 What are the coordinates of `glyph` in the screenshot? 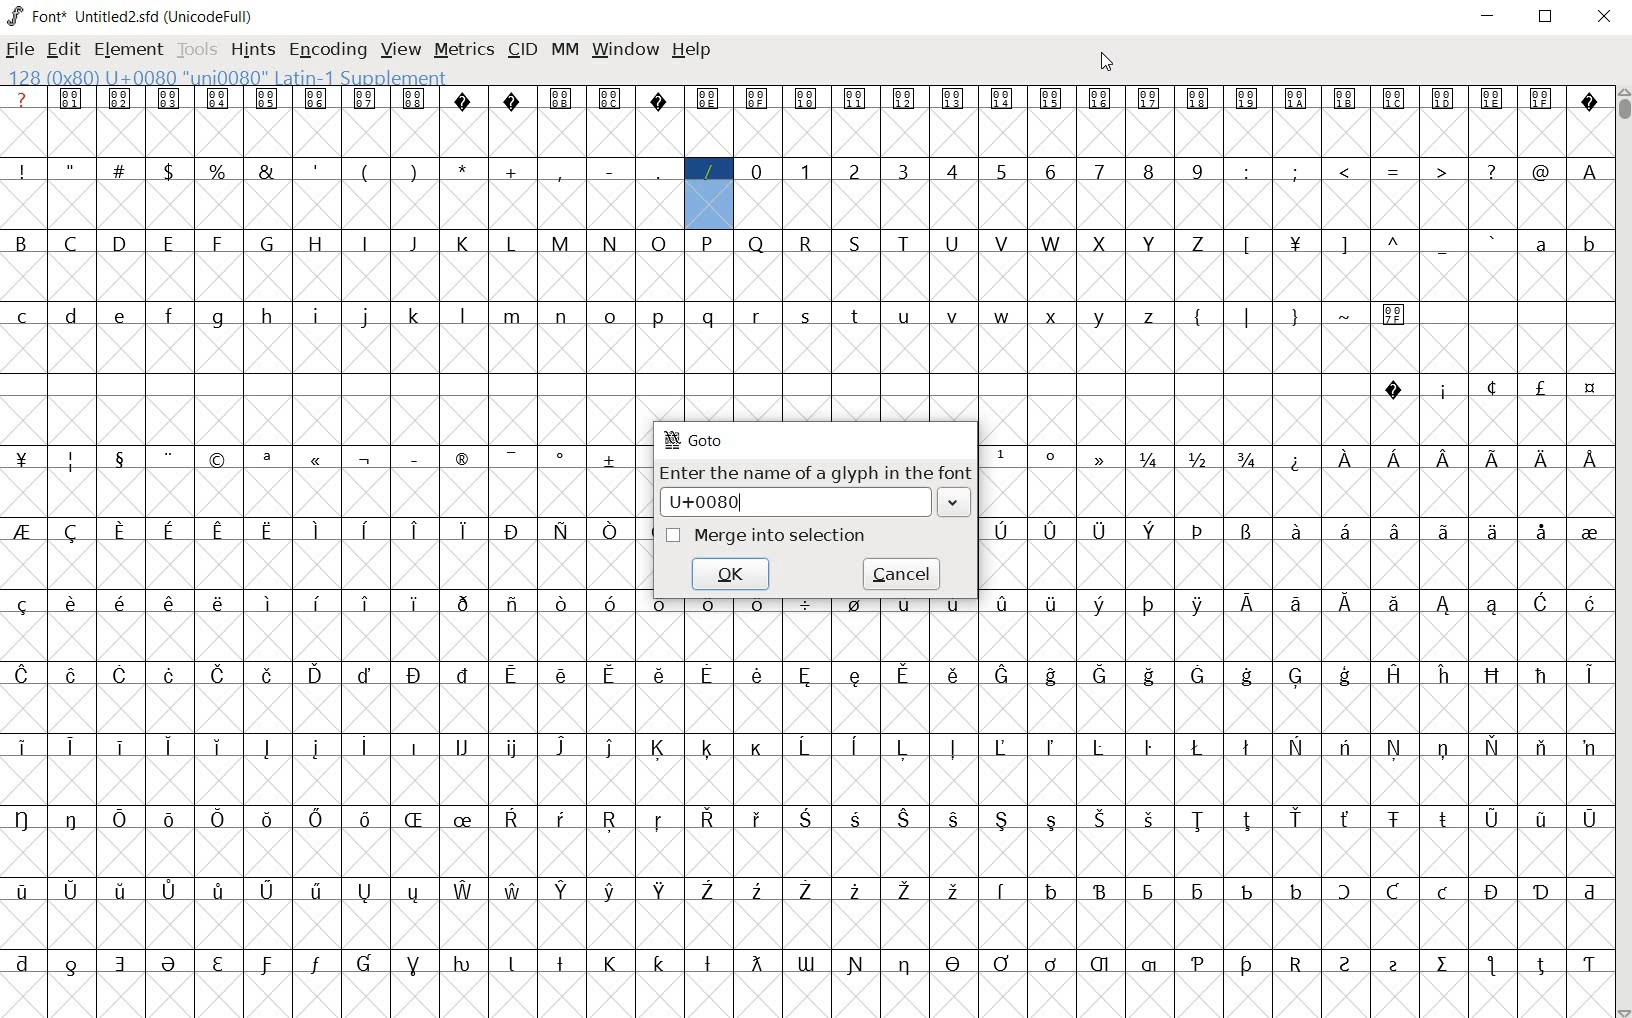 It's located at (708, 964).